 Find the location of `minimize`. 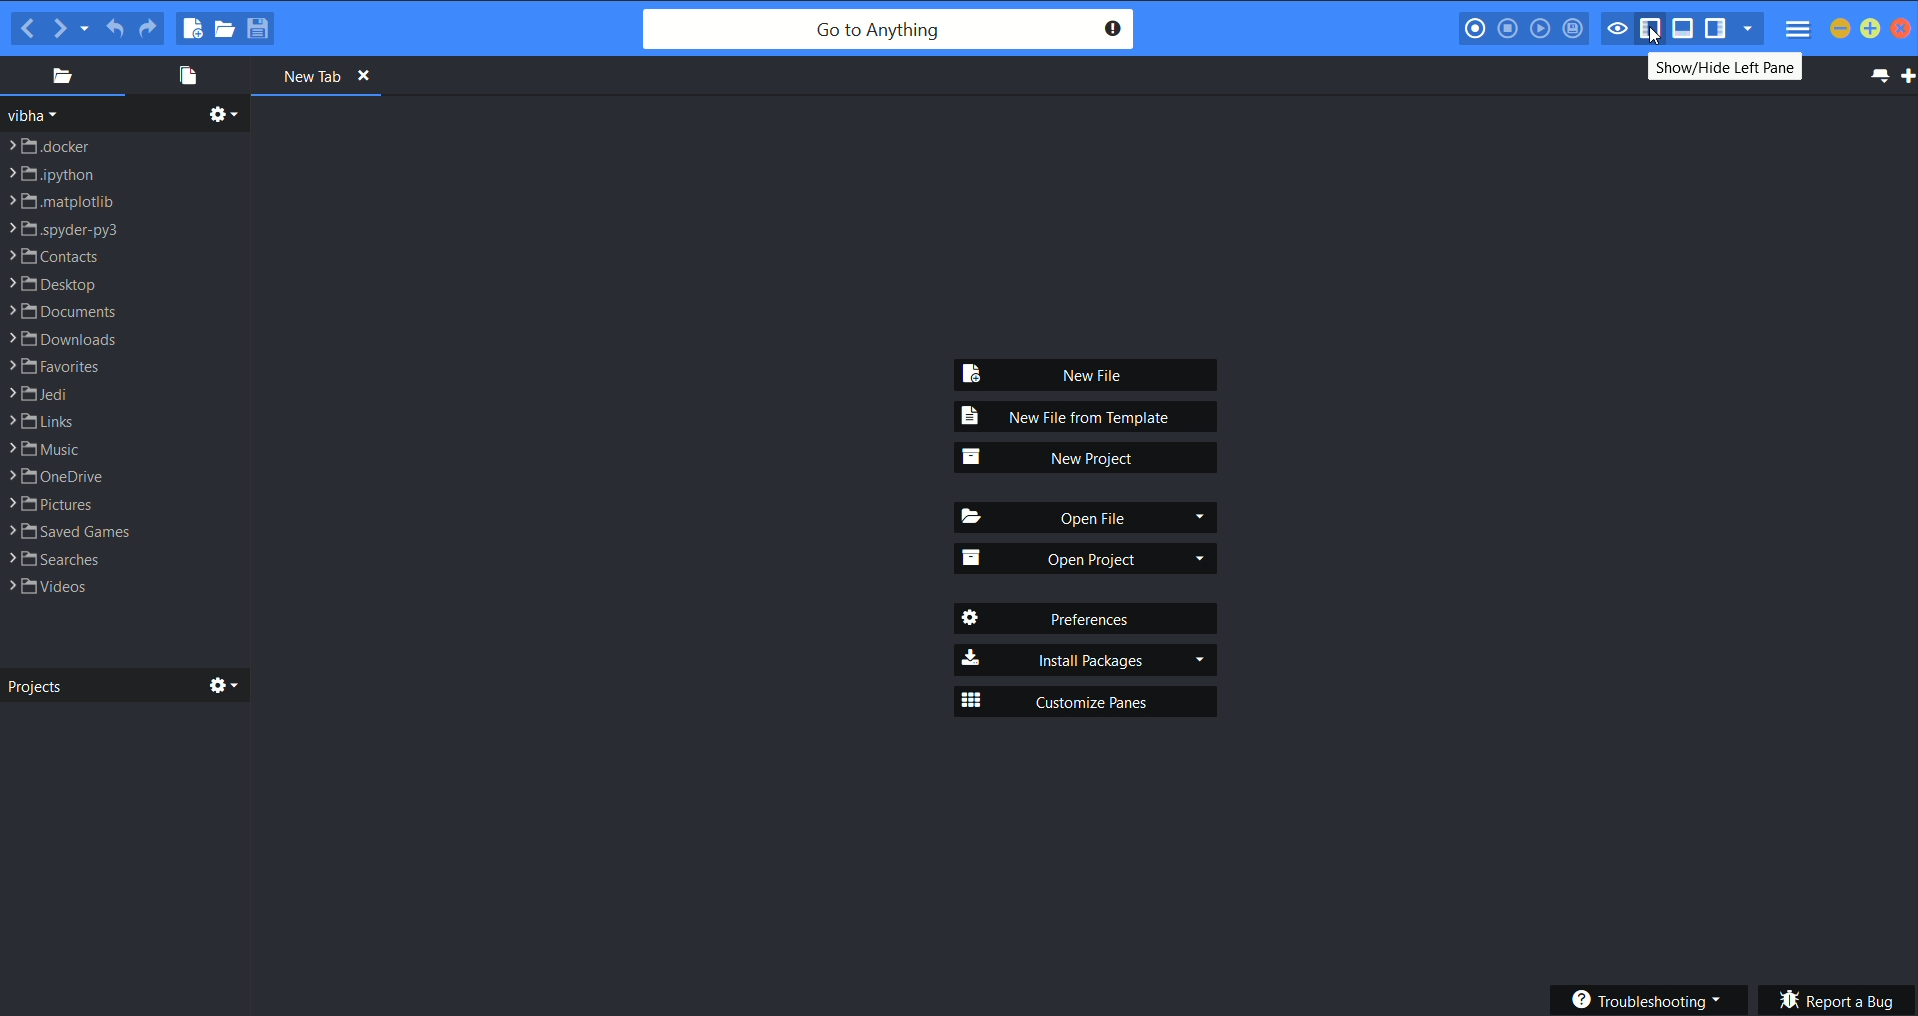

minimize is located at coordinates (1840, 28).